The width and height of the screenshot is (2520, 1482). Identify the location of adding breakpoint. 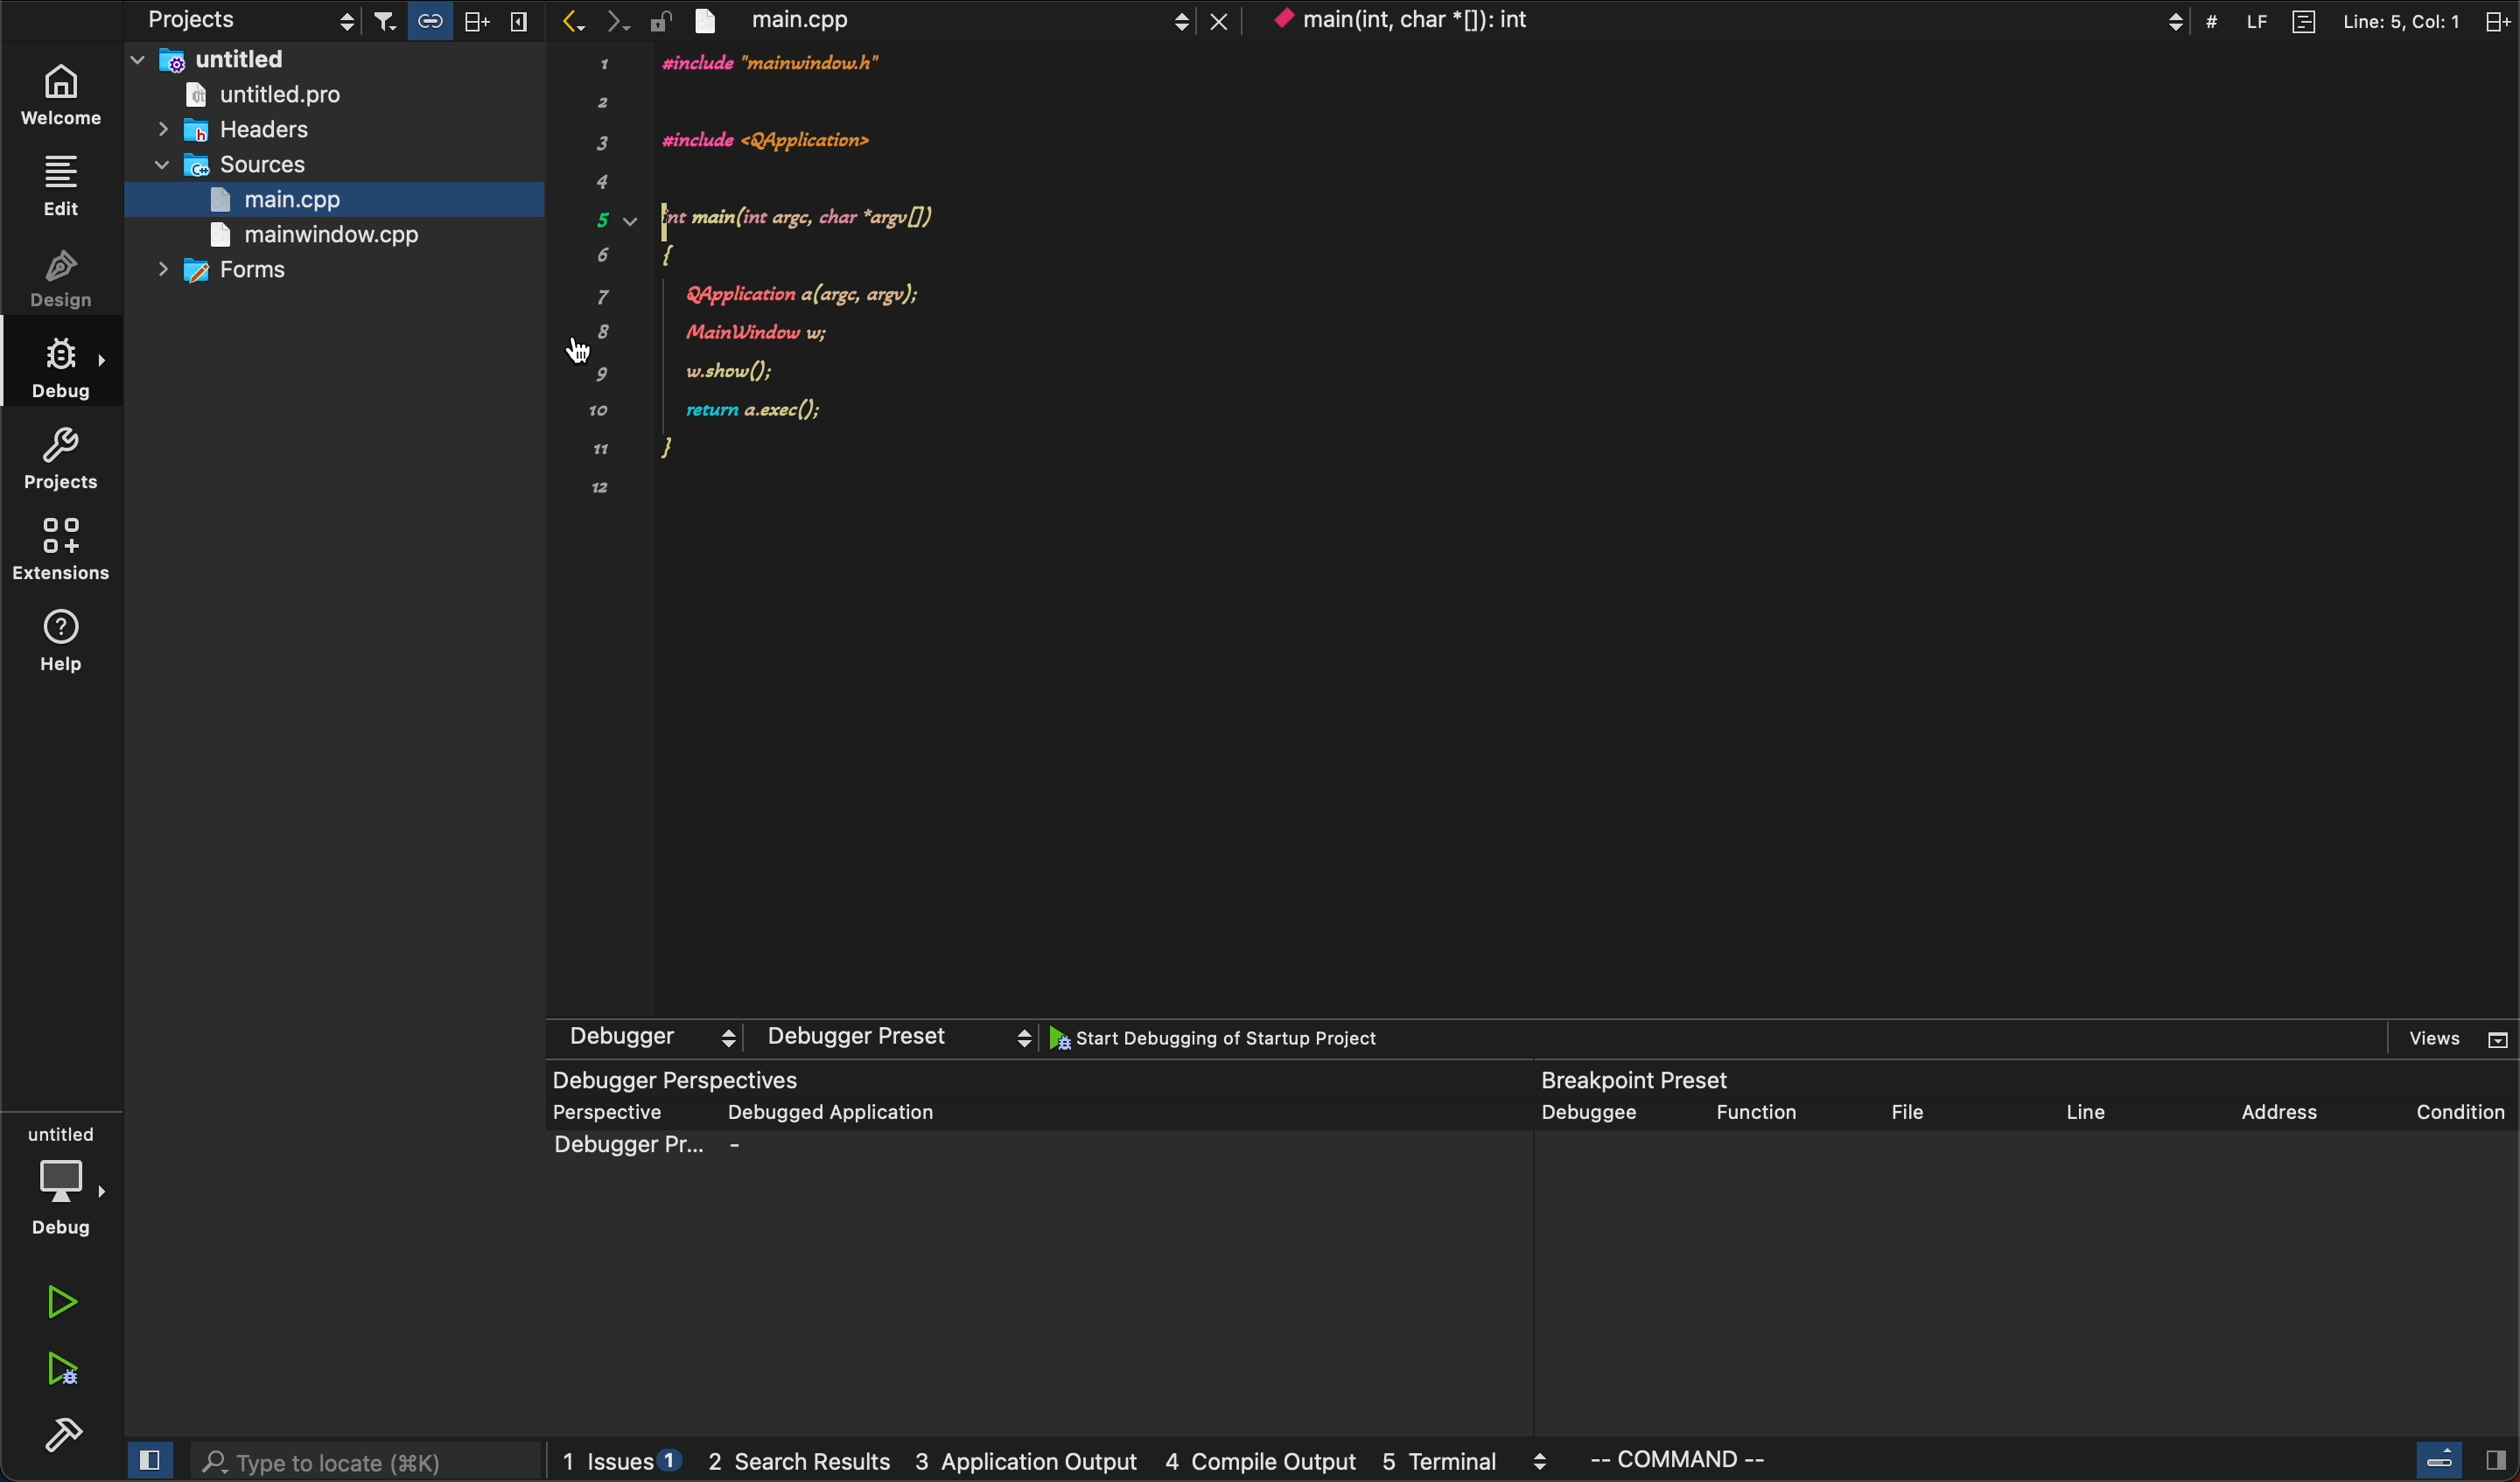
(577, 355).